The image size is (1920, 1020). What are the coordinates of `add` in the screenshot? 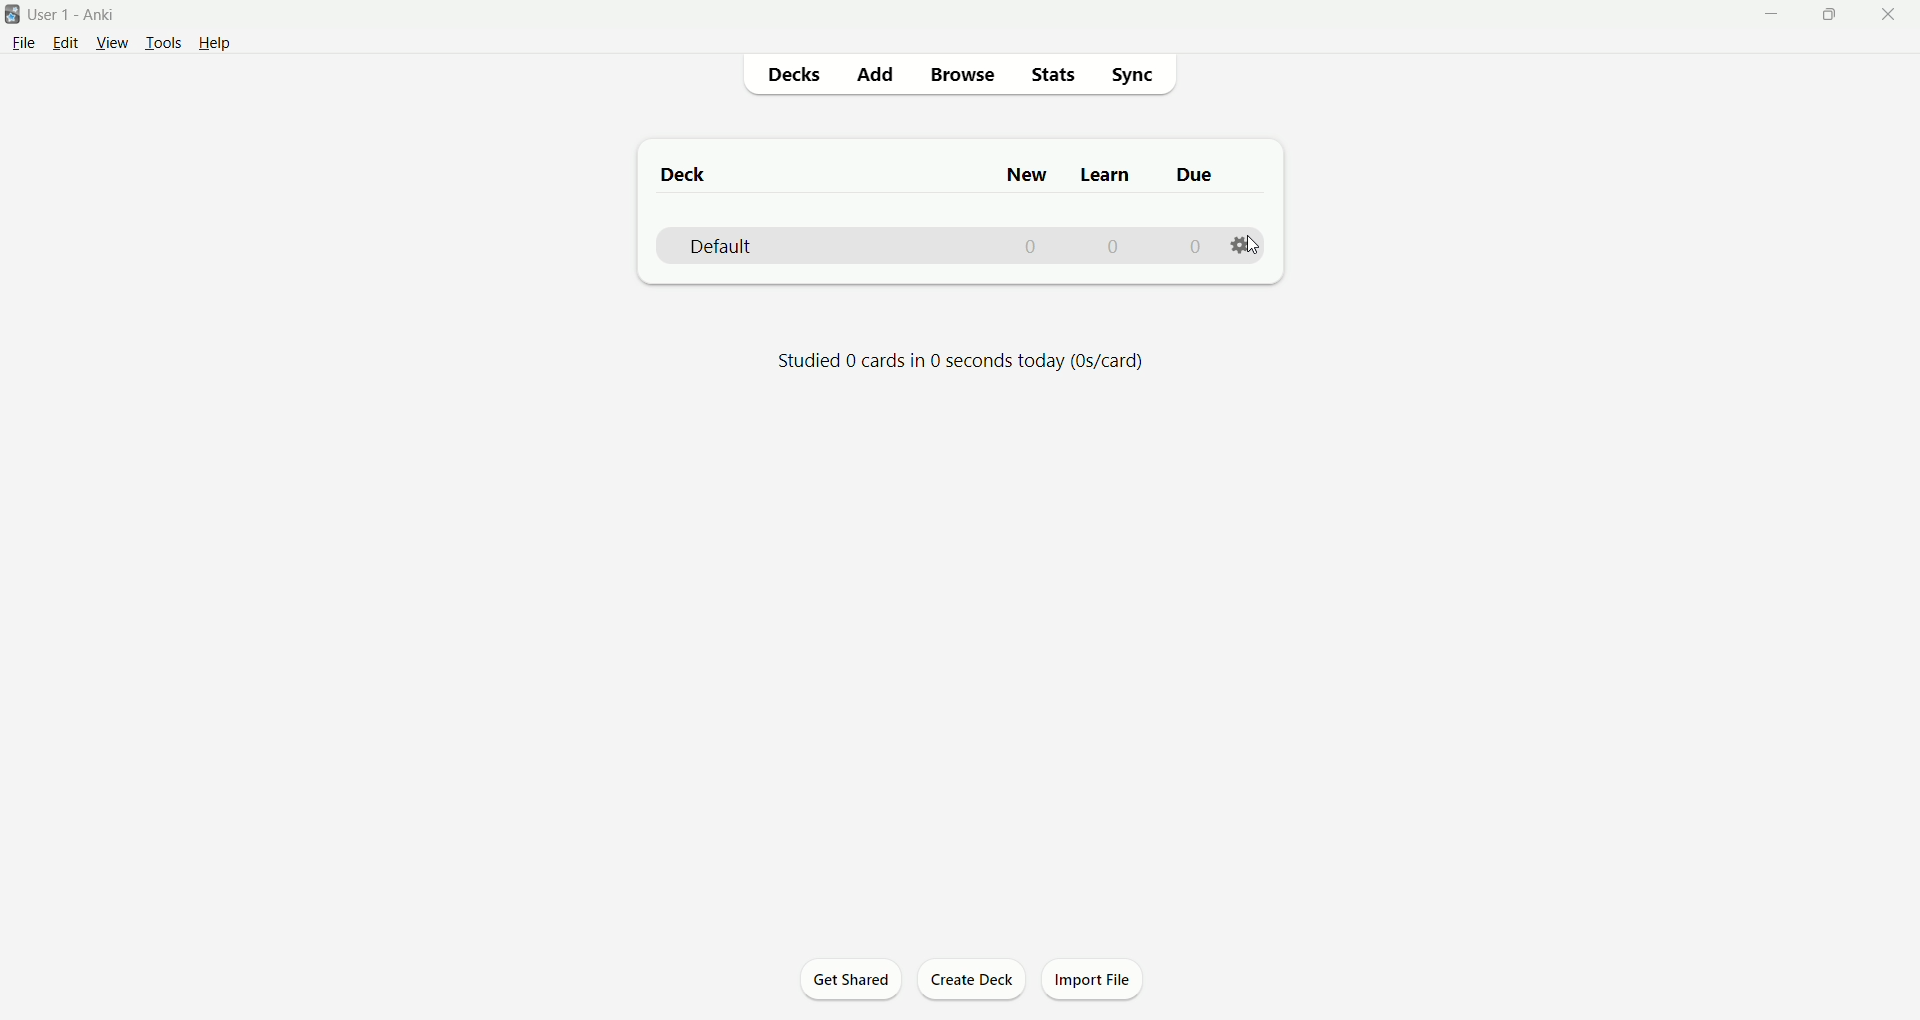 It's located at (874, 76).